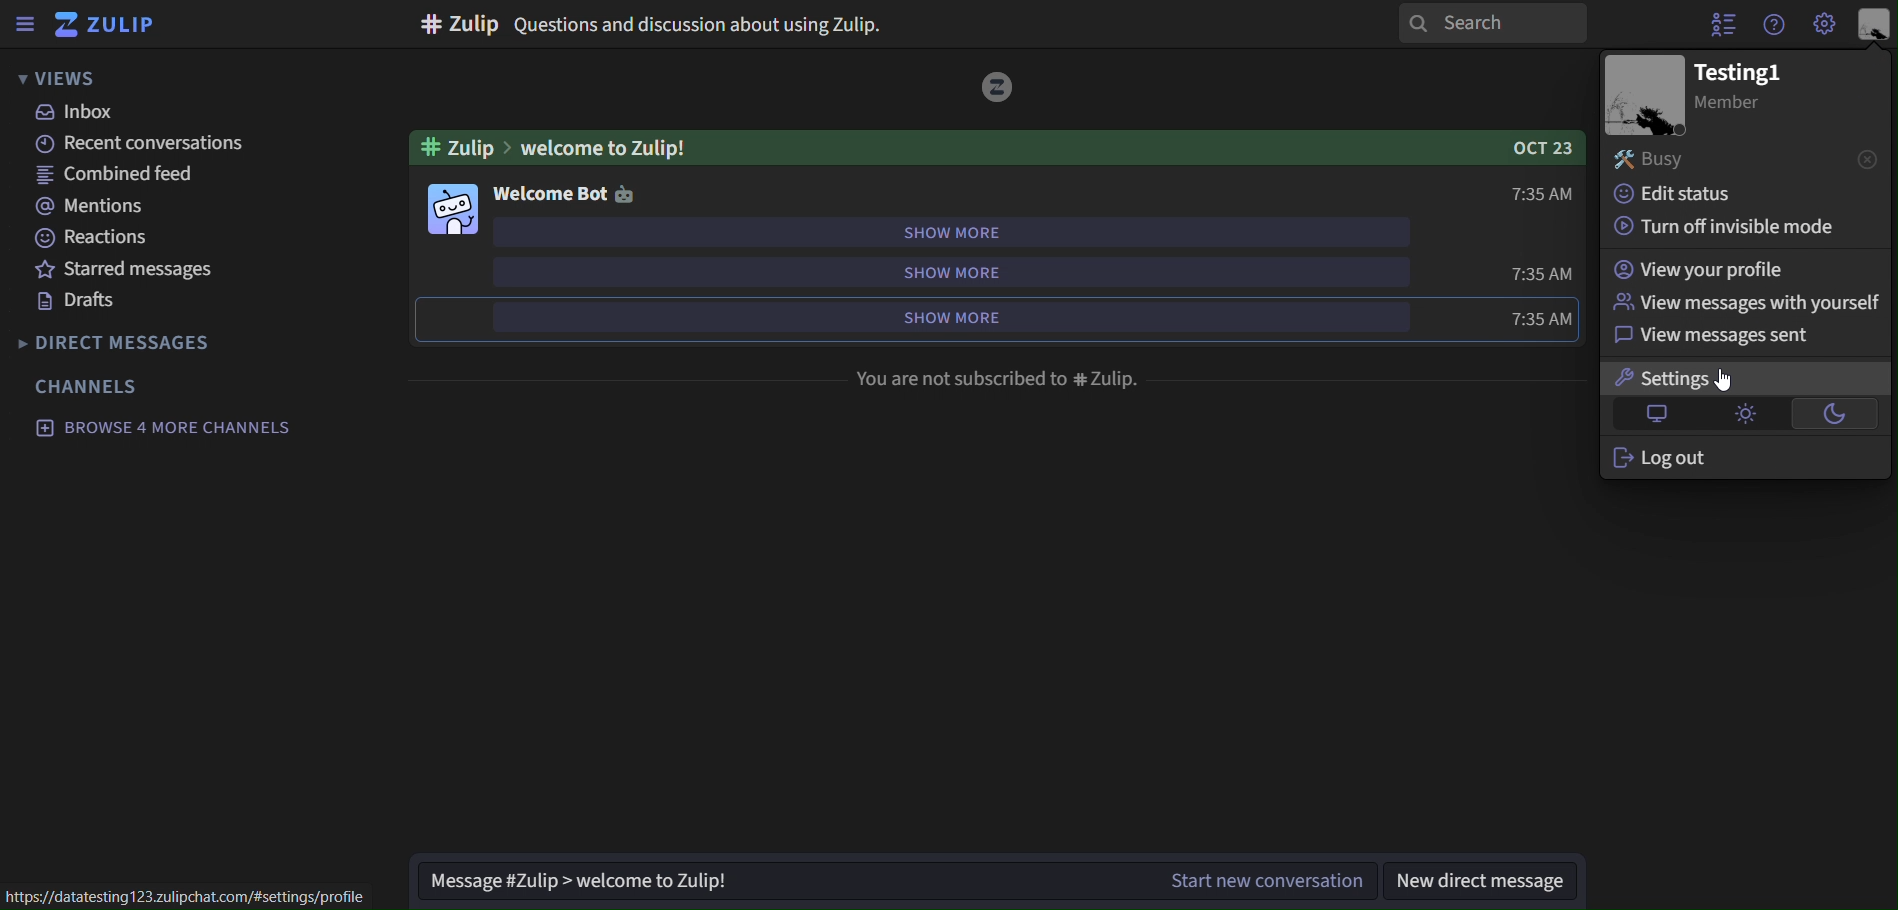 The image size is (1898, 910). I want to click on image, so click(1643, 96).